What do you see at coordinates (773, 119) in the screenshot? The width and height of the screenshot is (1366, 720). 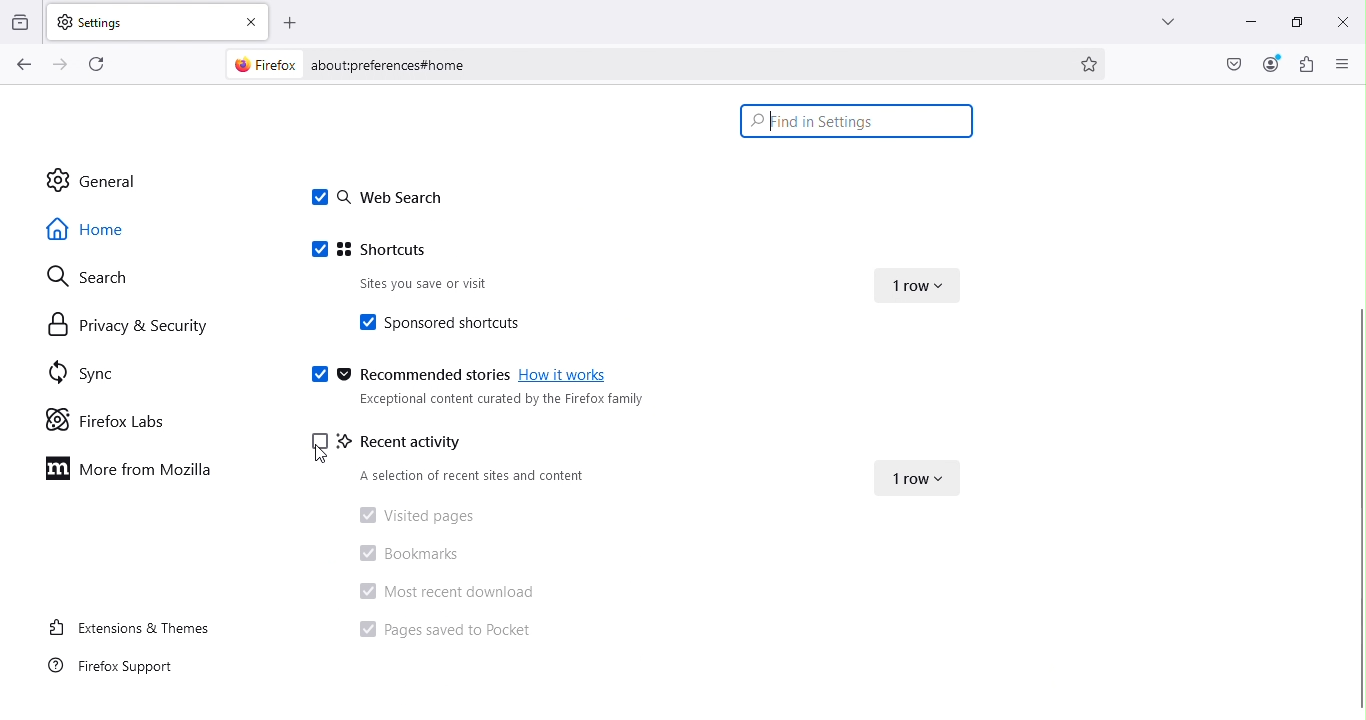 I see `cursor` at bounding box center [773, 119].